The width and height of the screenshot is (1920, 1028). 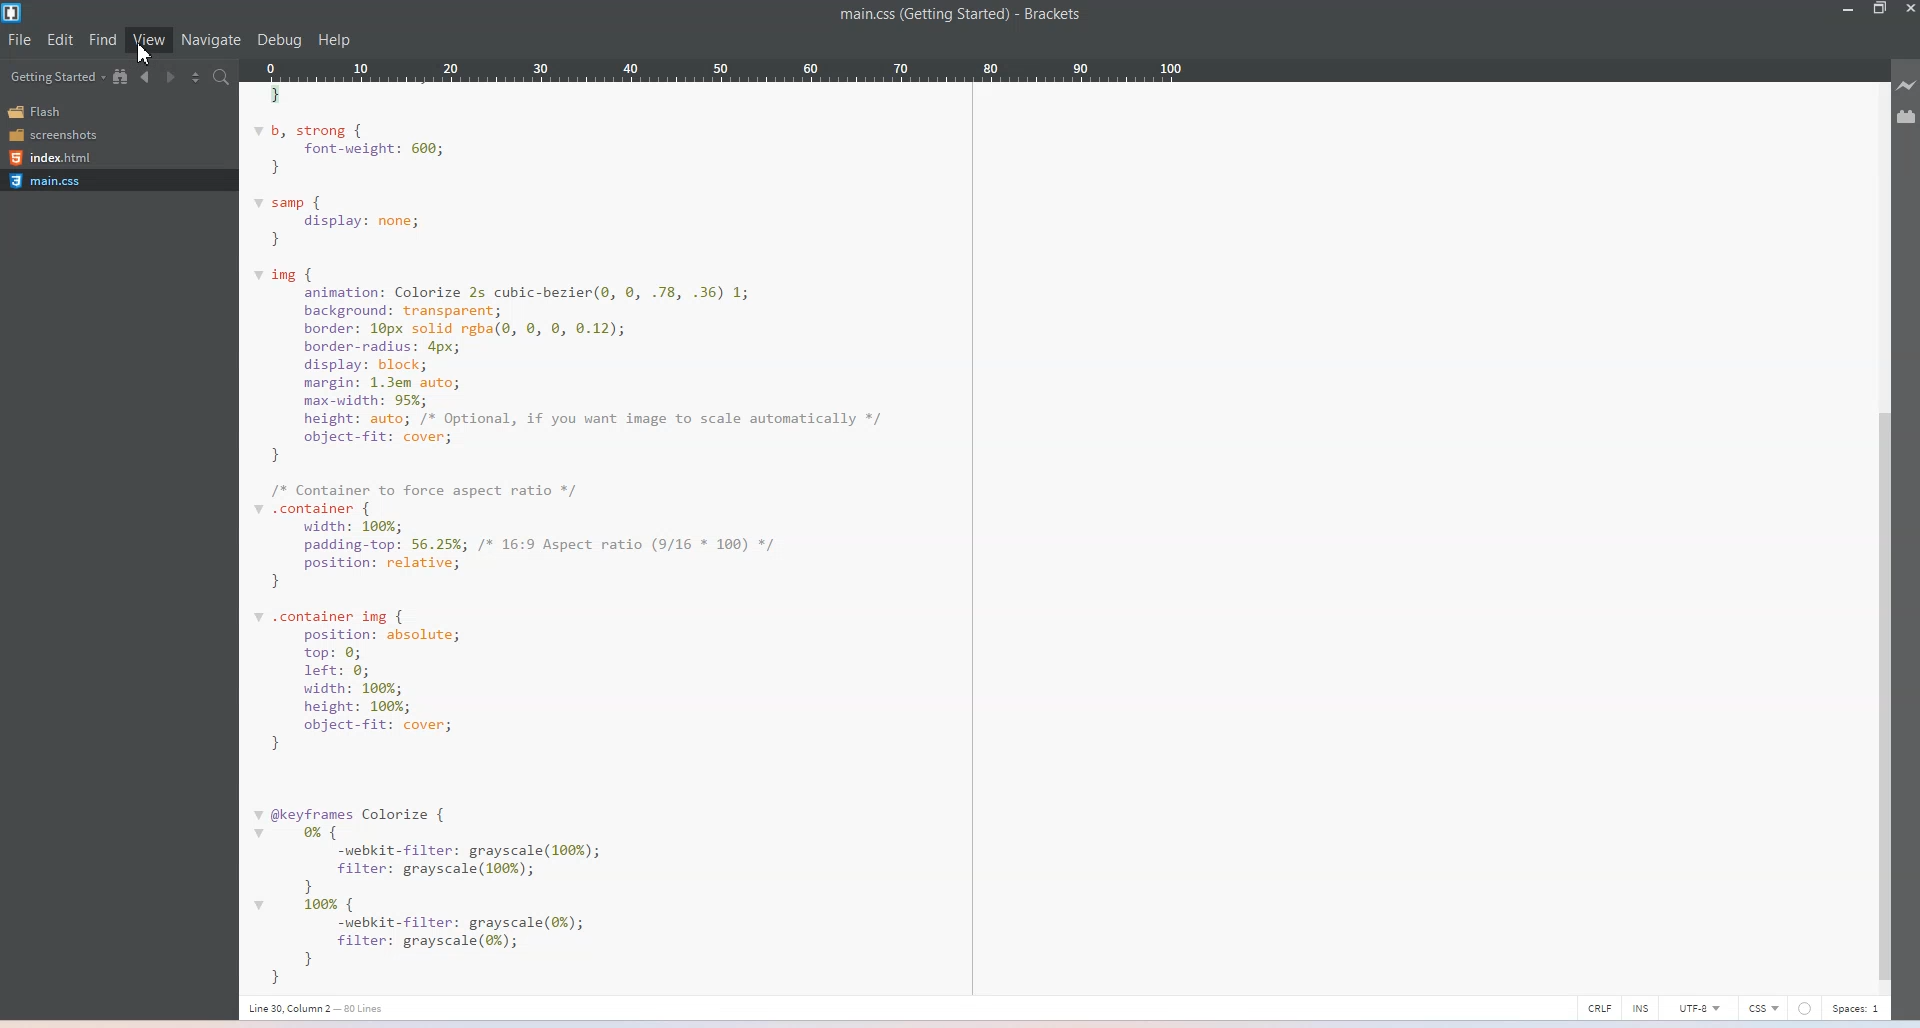 What do you see at coordinates (1907, 85) in the screenshot?
I see `Live Preview` at bounding box center [1907, 85].